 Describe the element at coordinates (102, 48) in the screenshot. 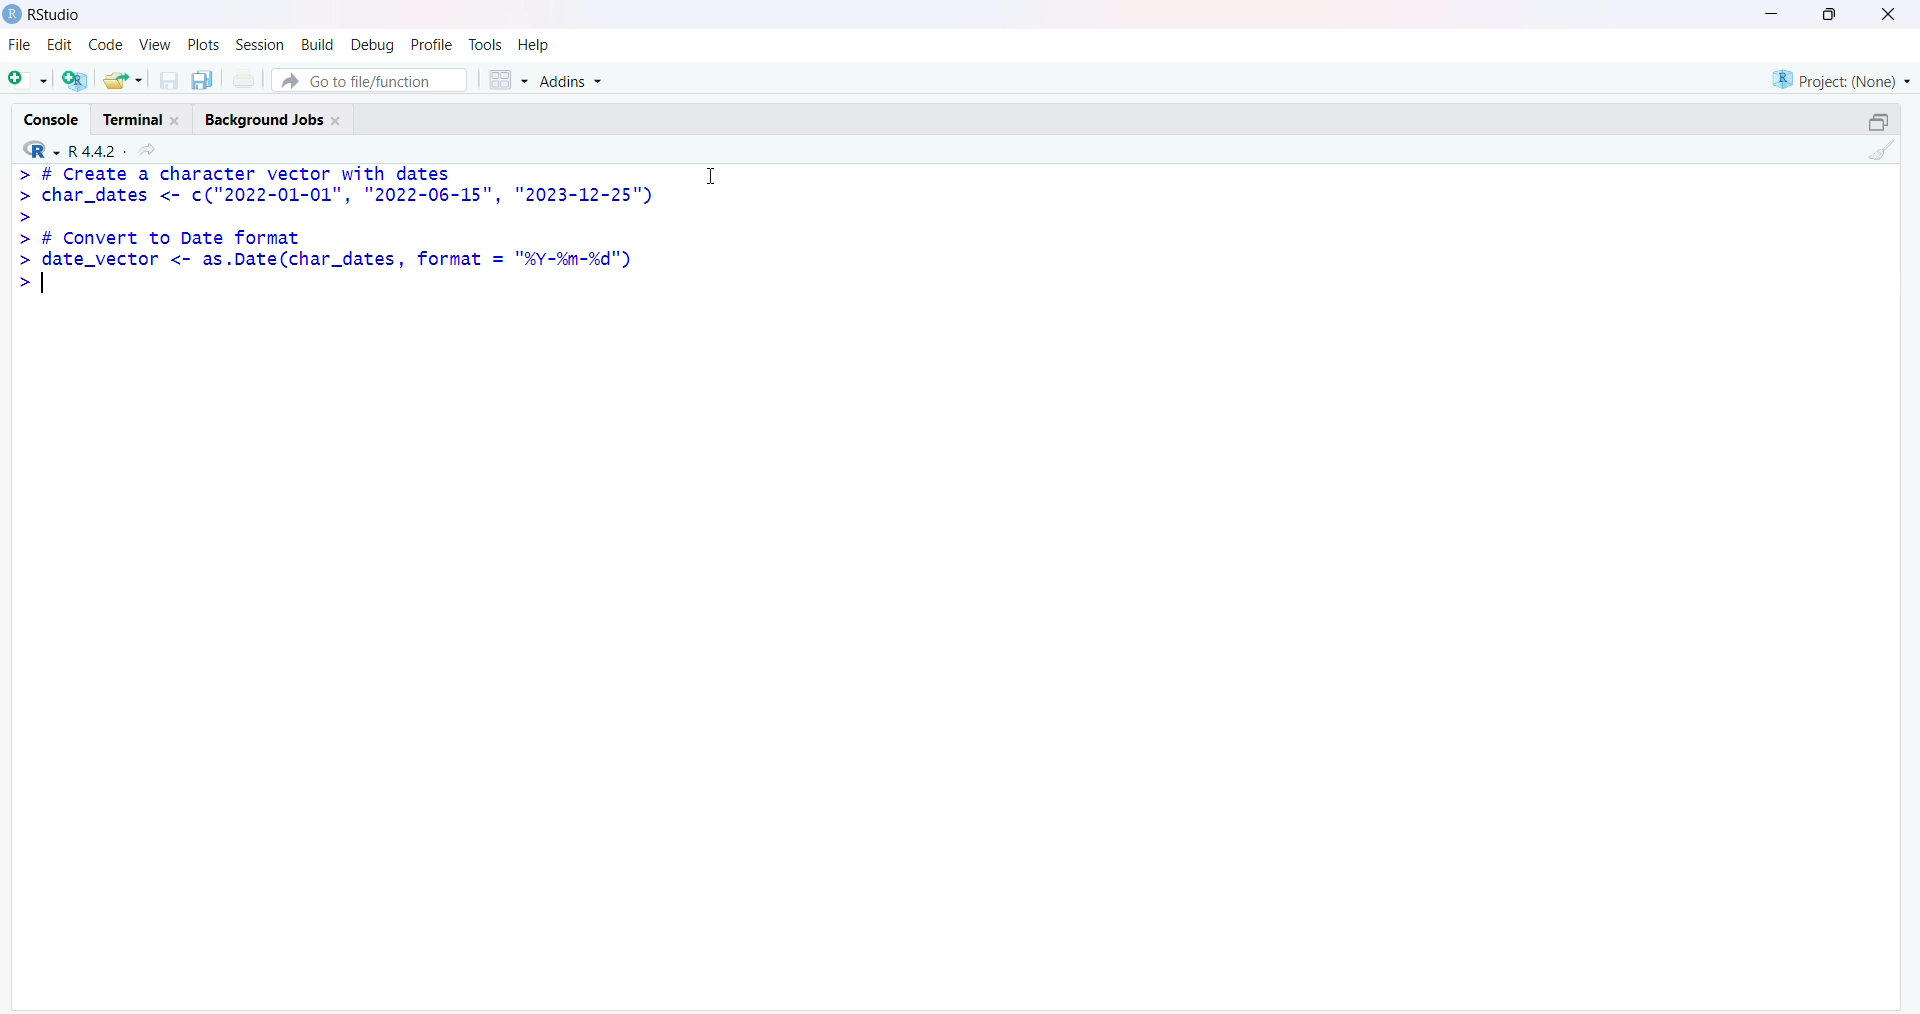

I see `Code` at that location.